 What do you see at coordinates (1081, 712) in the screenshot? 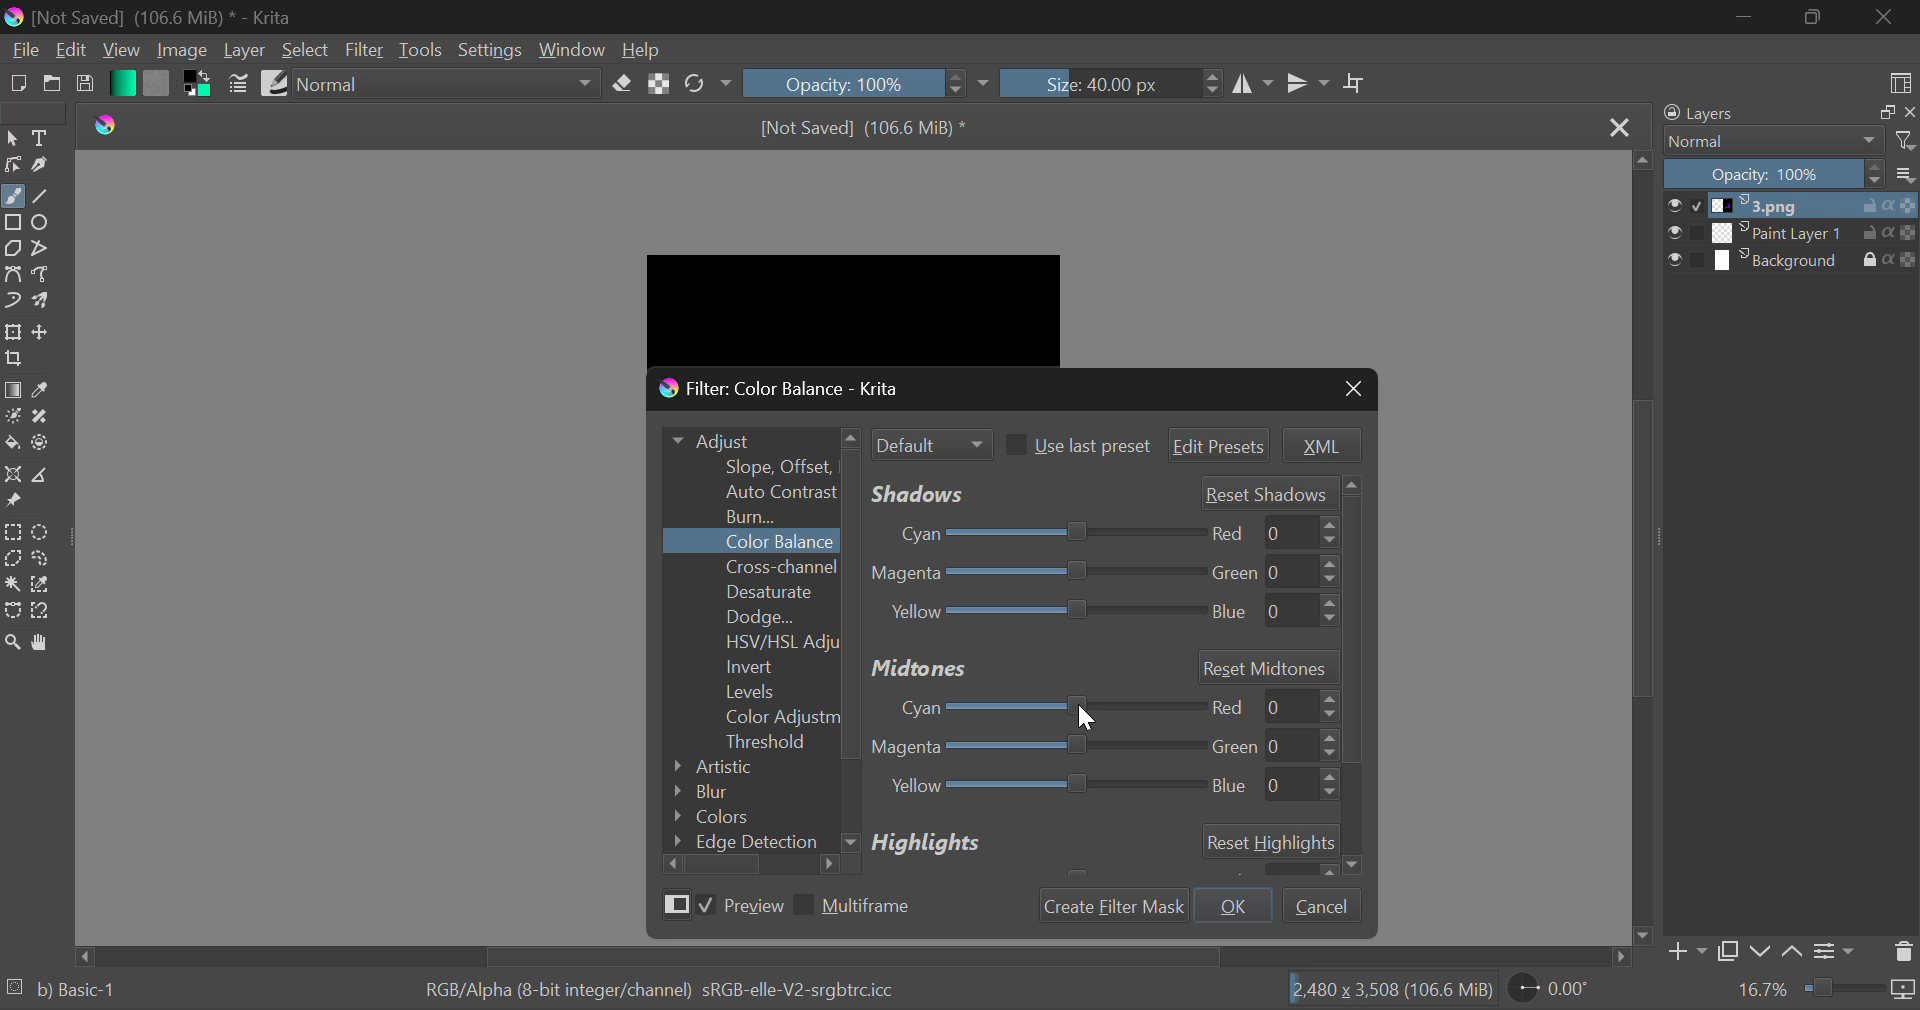
I see `MOUSE_DOWN Cursor Position` at bounding box center [1081, 712].